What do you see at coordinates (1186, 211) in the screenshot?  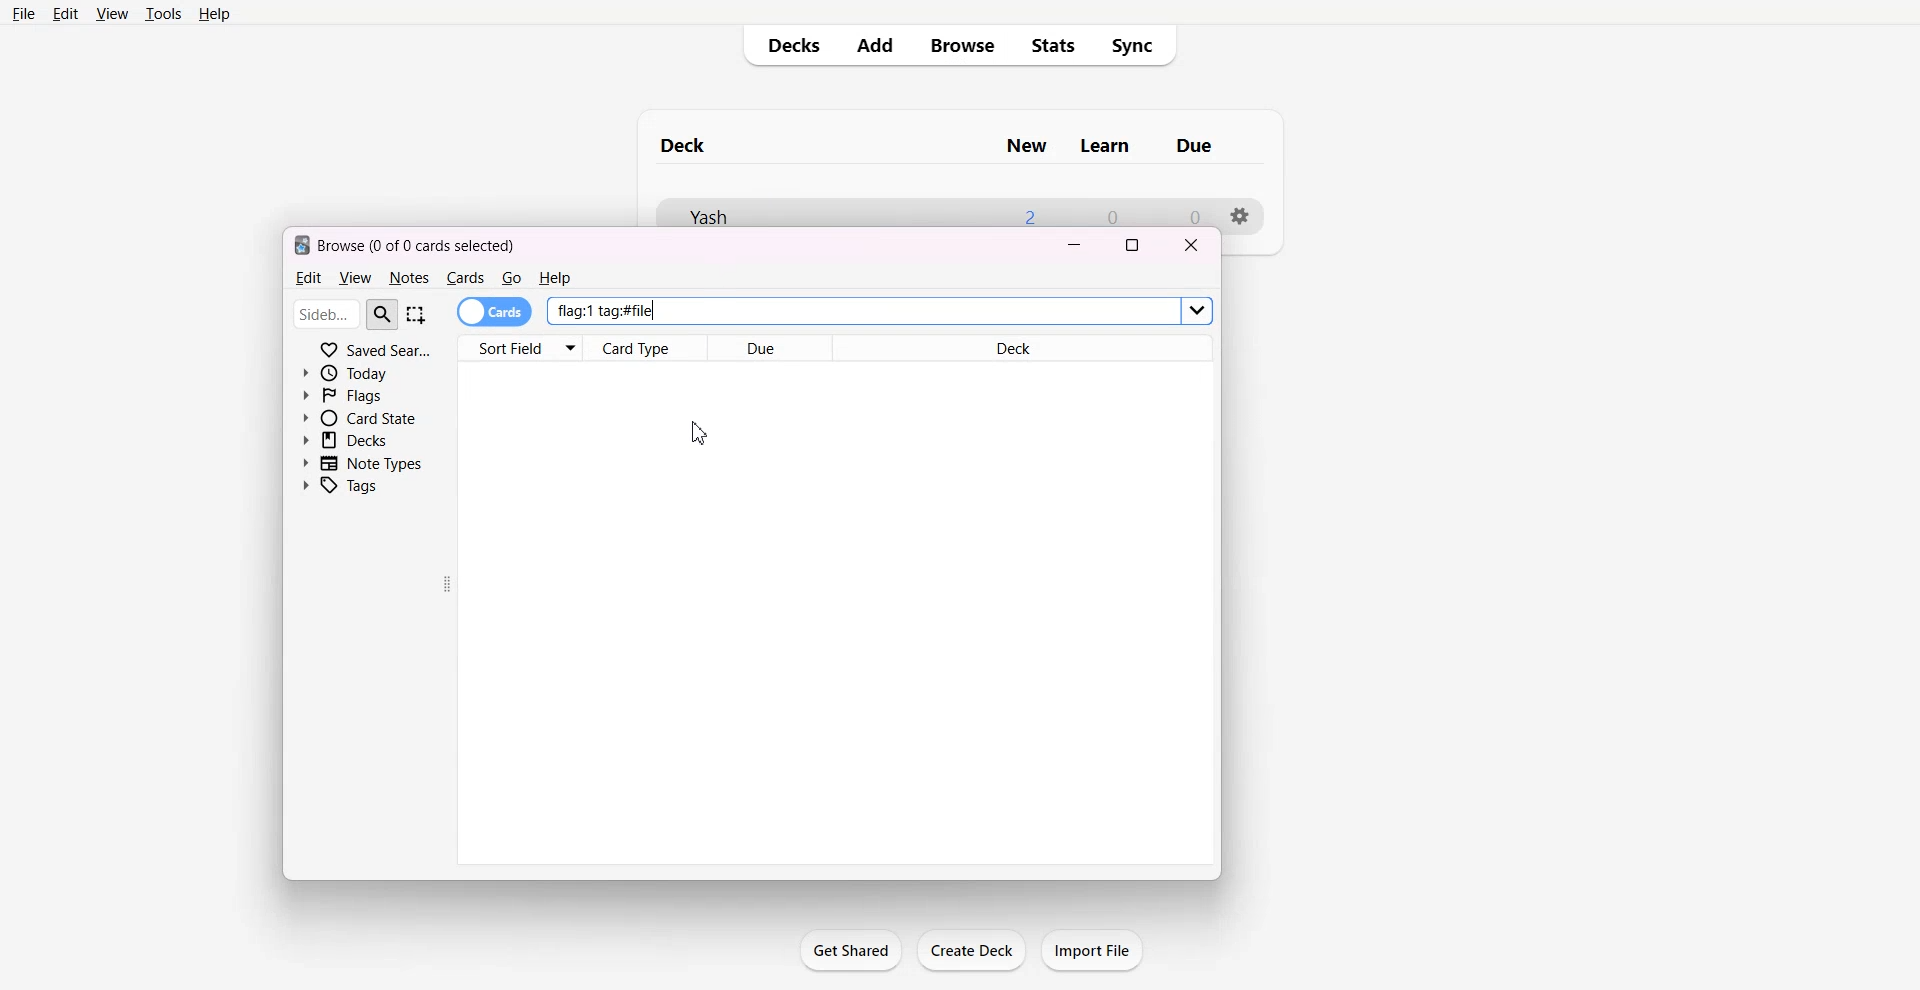 I see `0` at bounding box center [1186, 211].